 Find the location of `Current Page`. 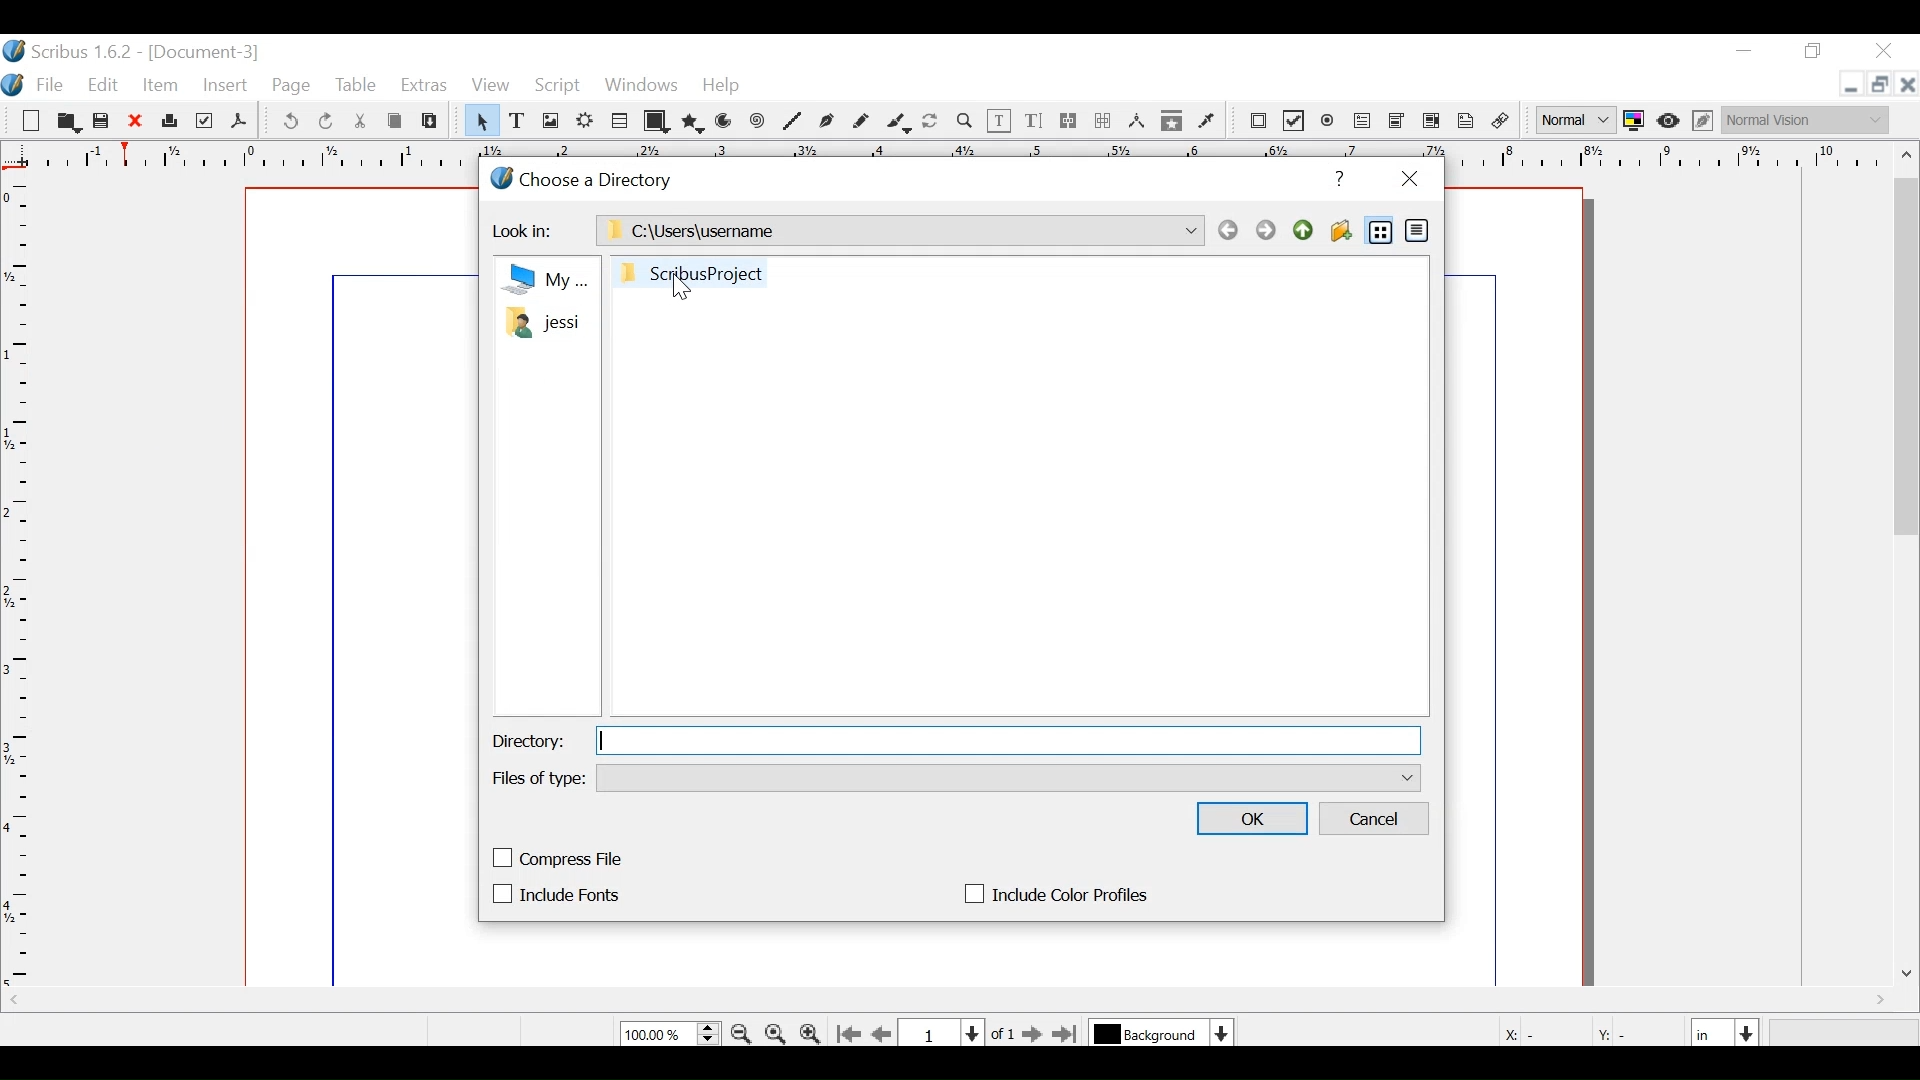

Current Page is located at coordinates (944, 1031).